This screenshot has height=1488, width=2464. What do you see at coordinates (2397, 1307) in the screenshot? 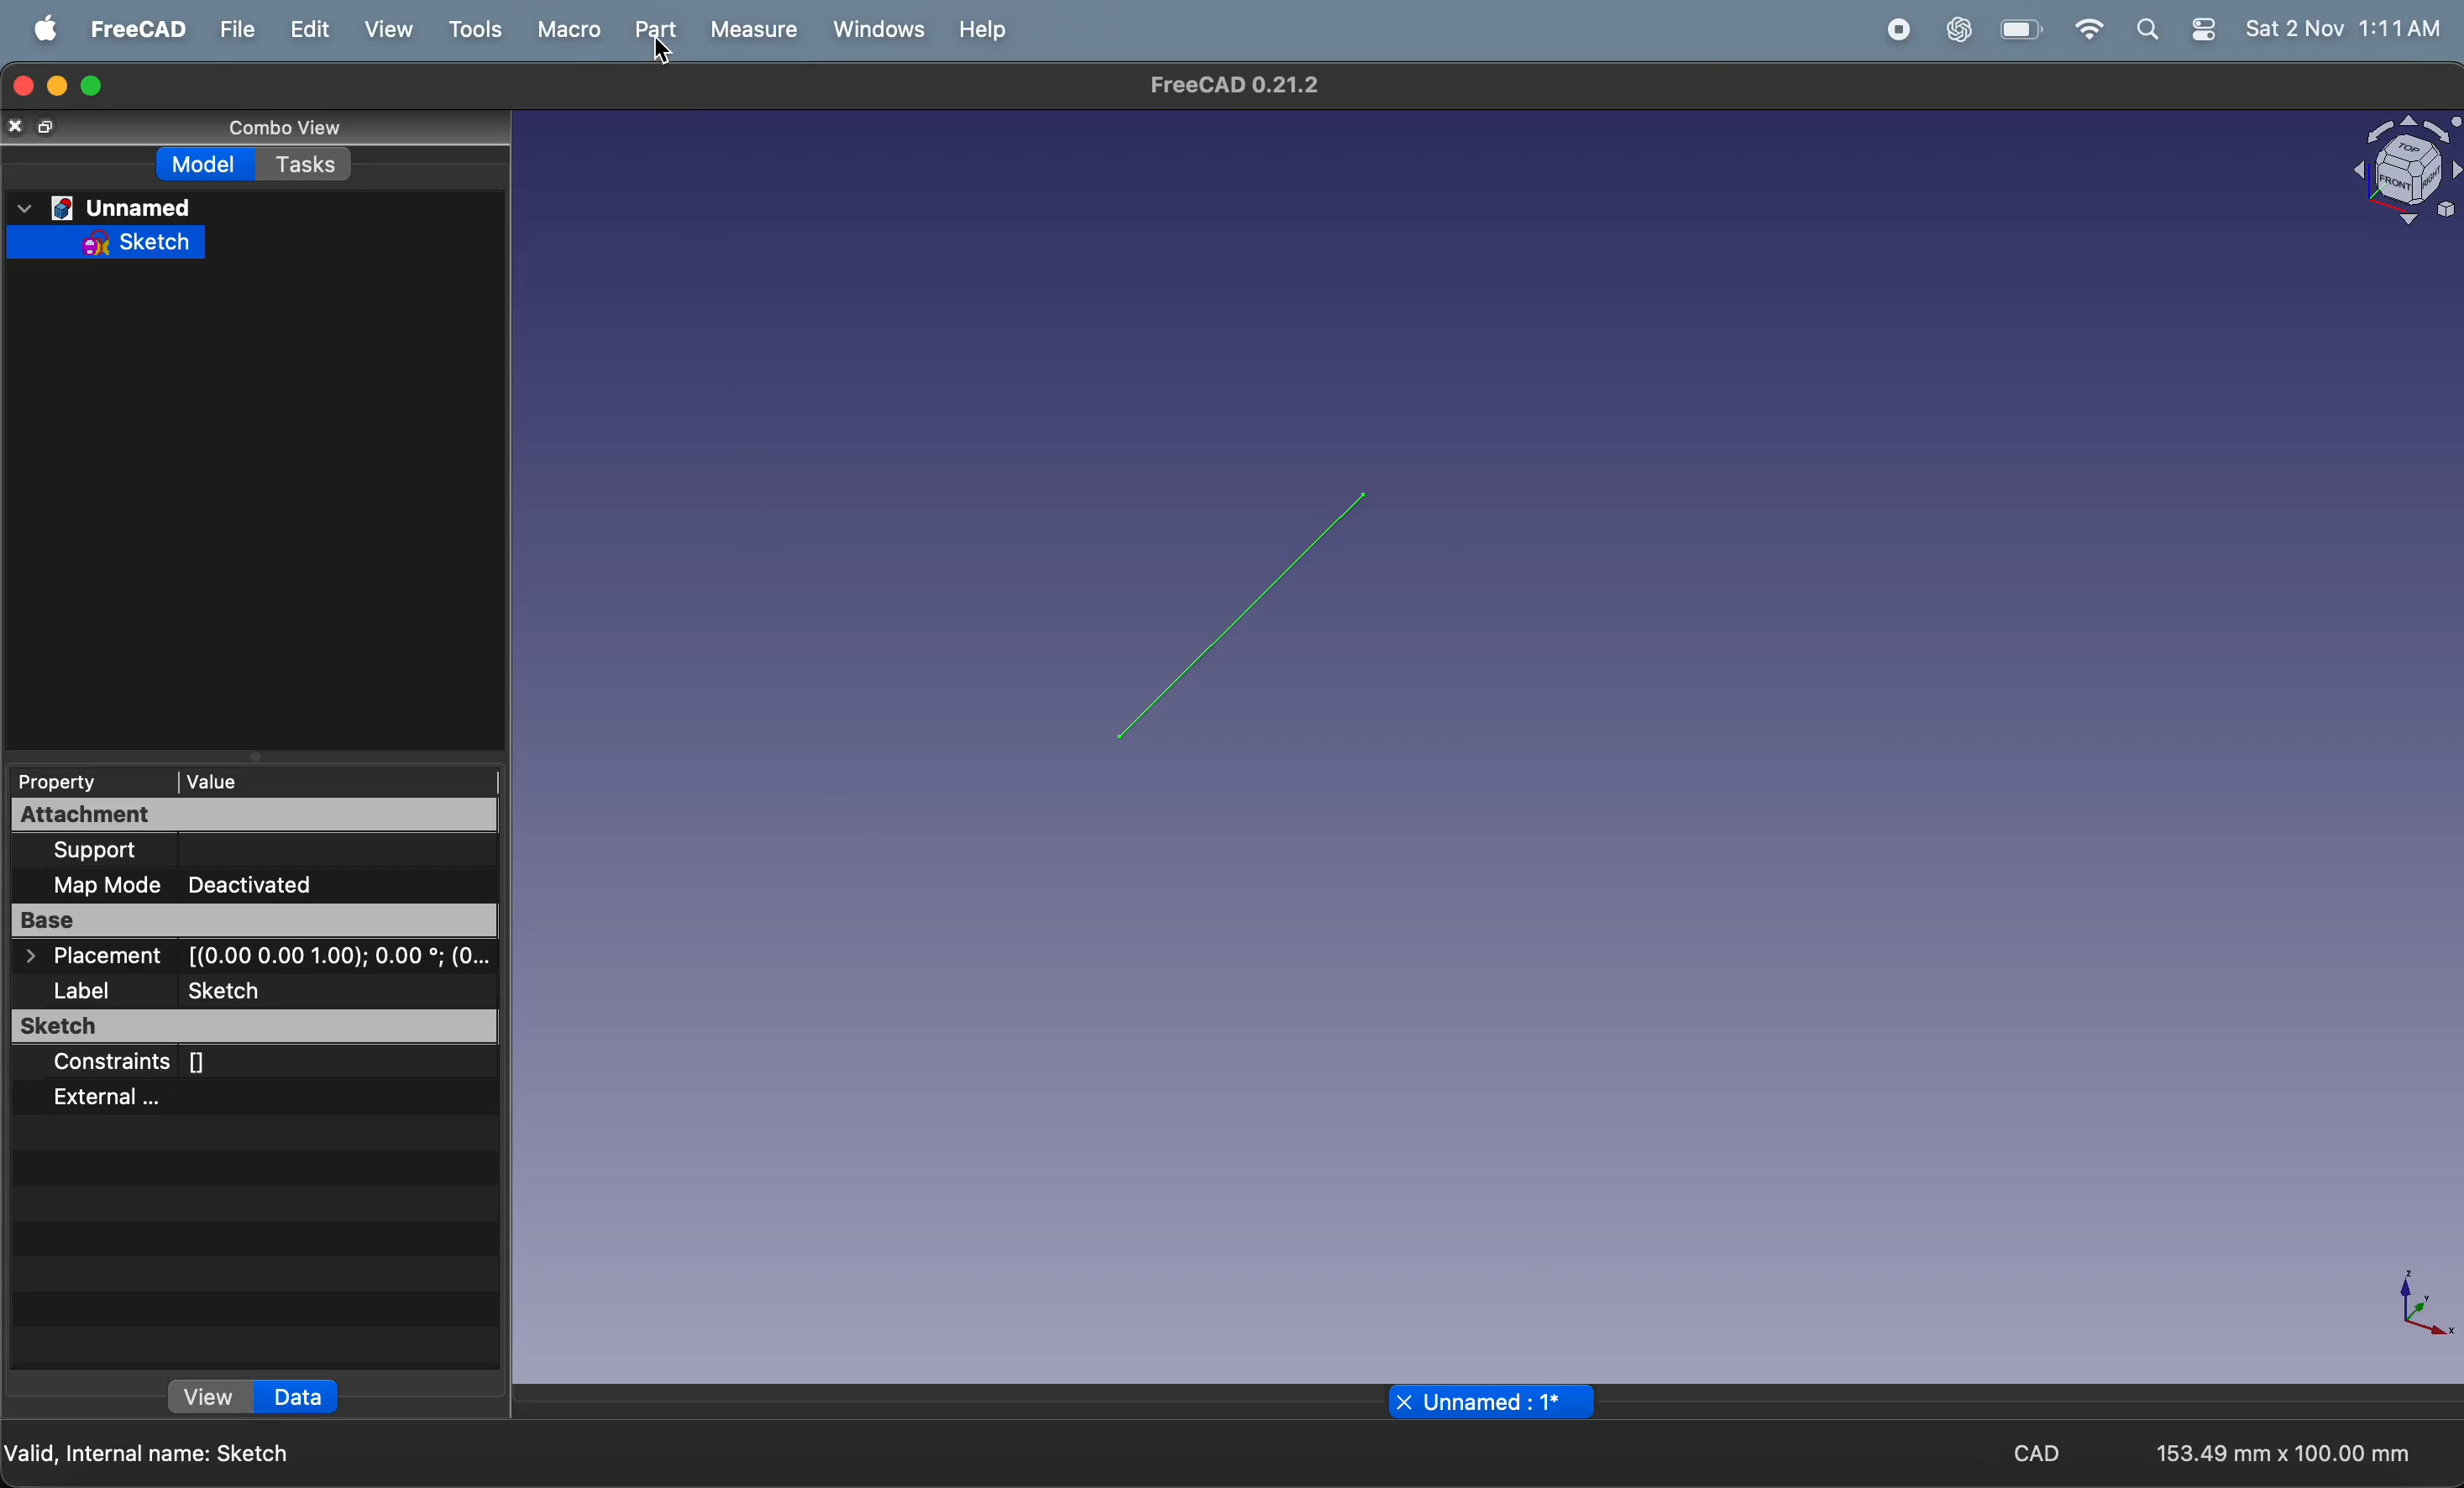
I see `axis` at bounding box center [2397, 1307].